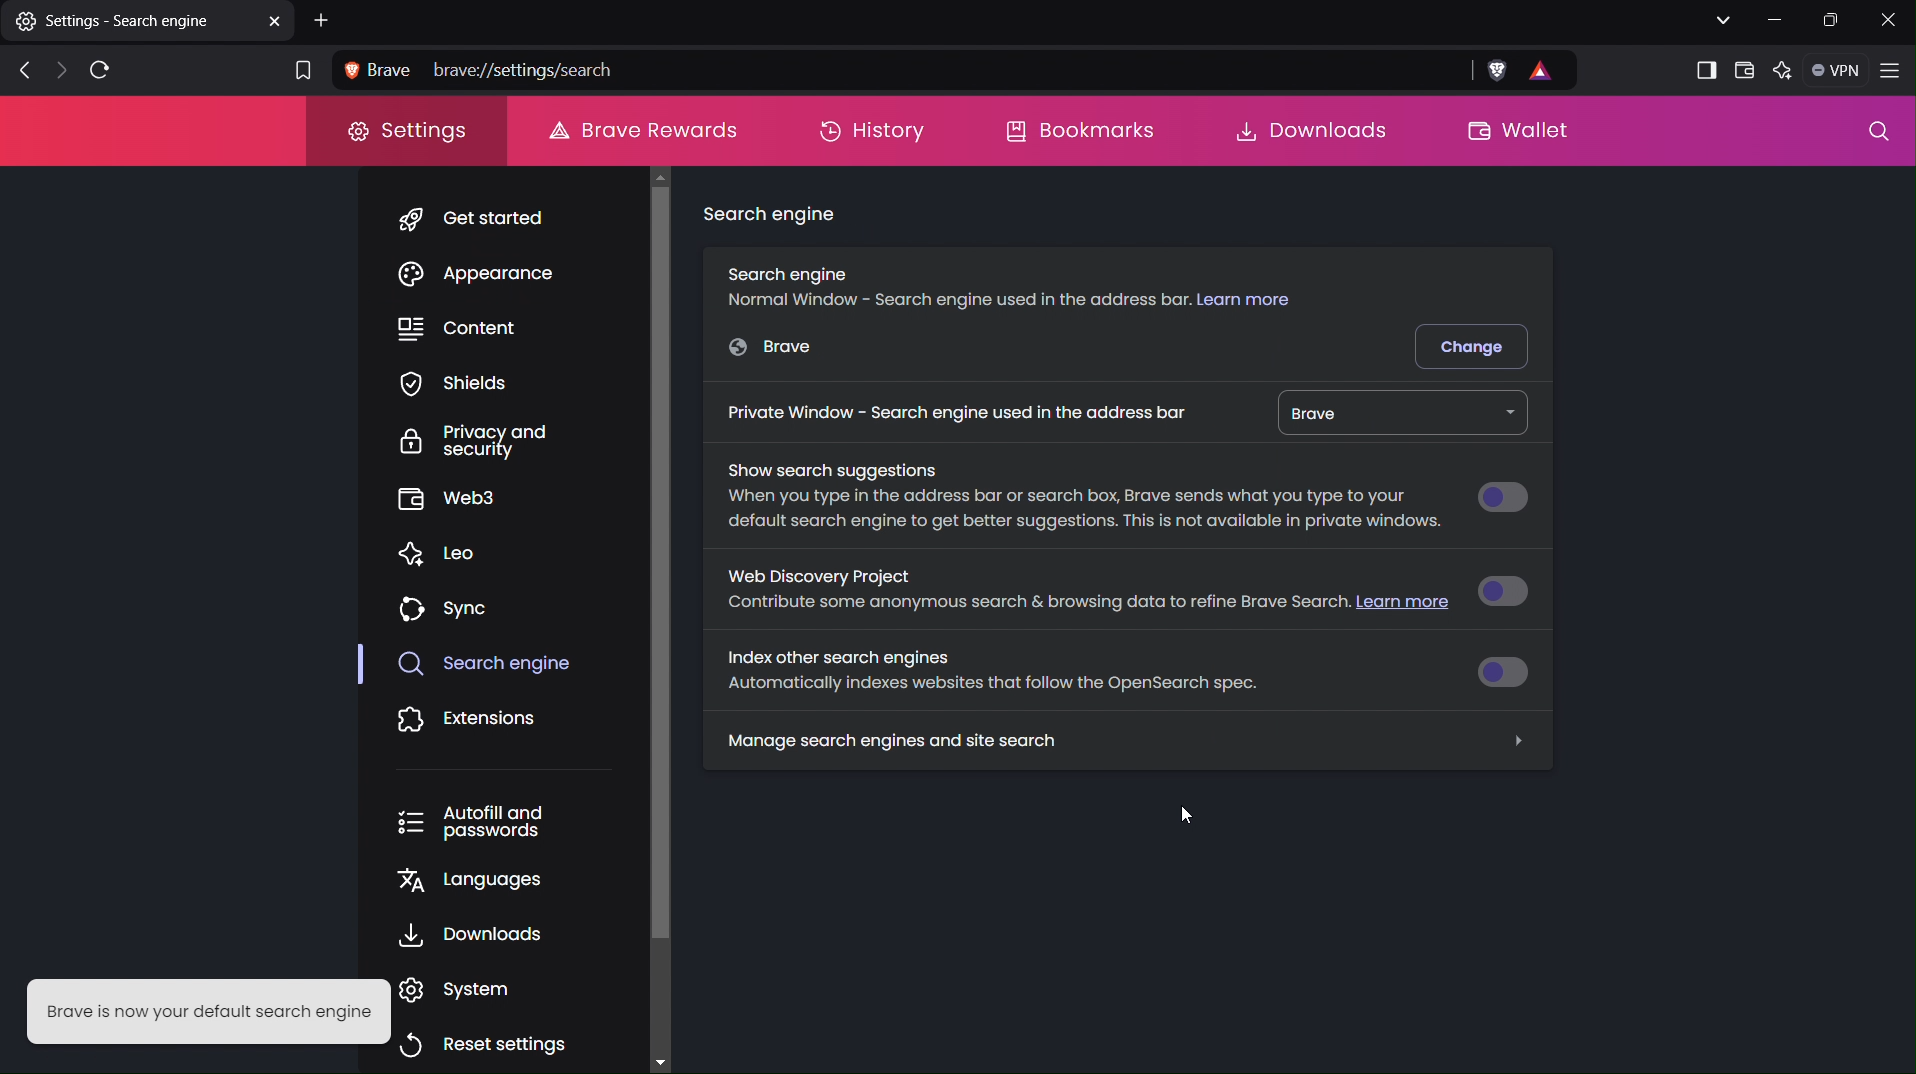 The width and height of the screenshot is (1916, 1074). Describe the element at coordinates (654, 611) in the screenshot. I see `Scrollbar` at that location.